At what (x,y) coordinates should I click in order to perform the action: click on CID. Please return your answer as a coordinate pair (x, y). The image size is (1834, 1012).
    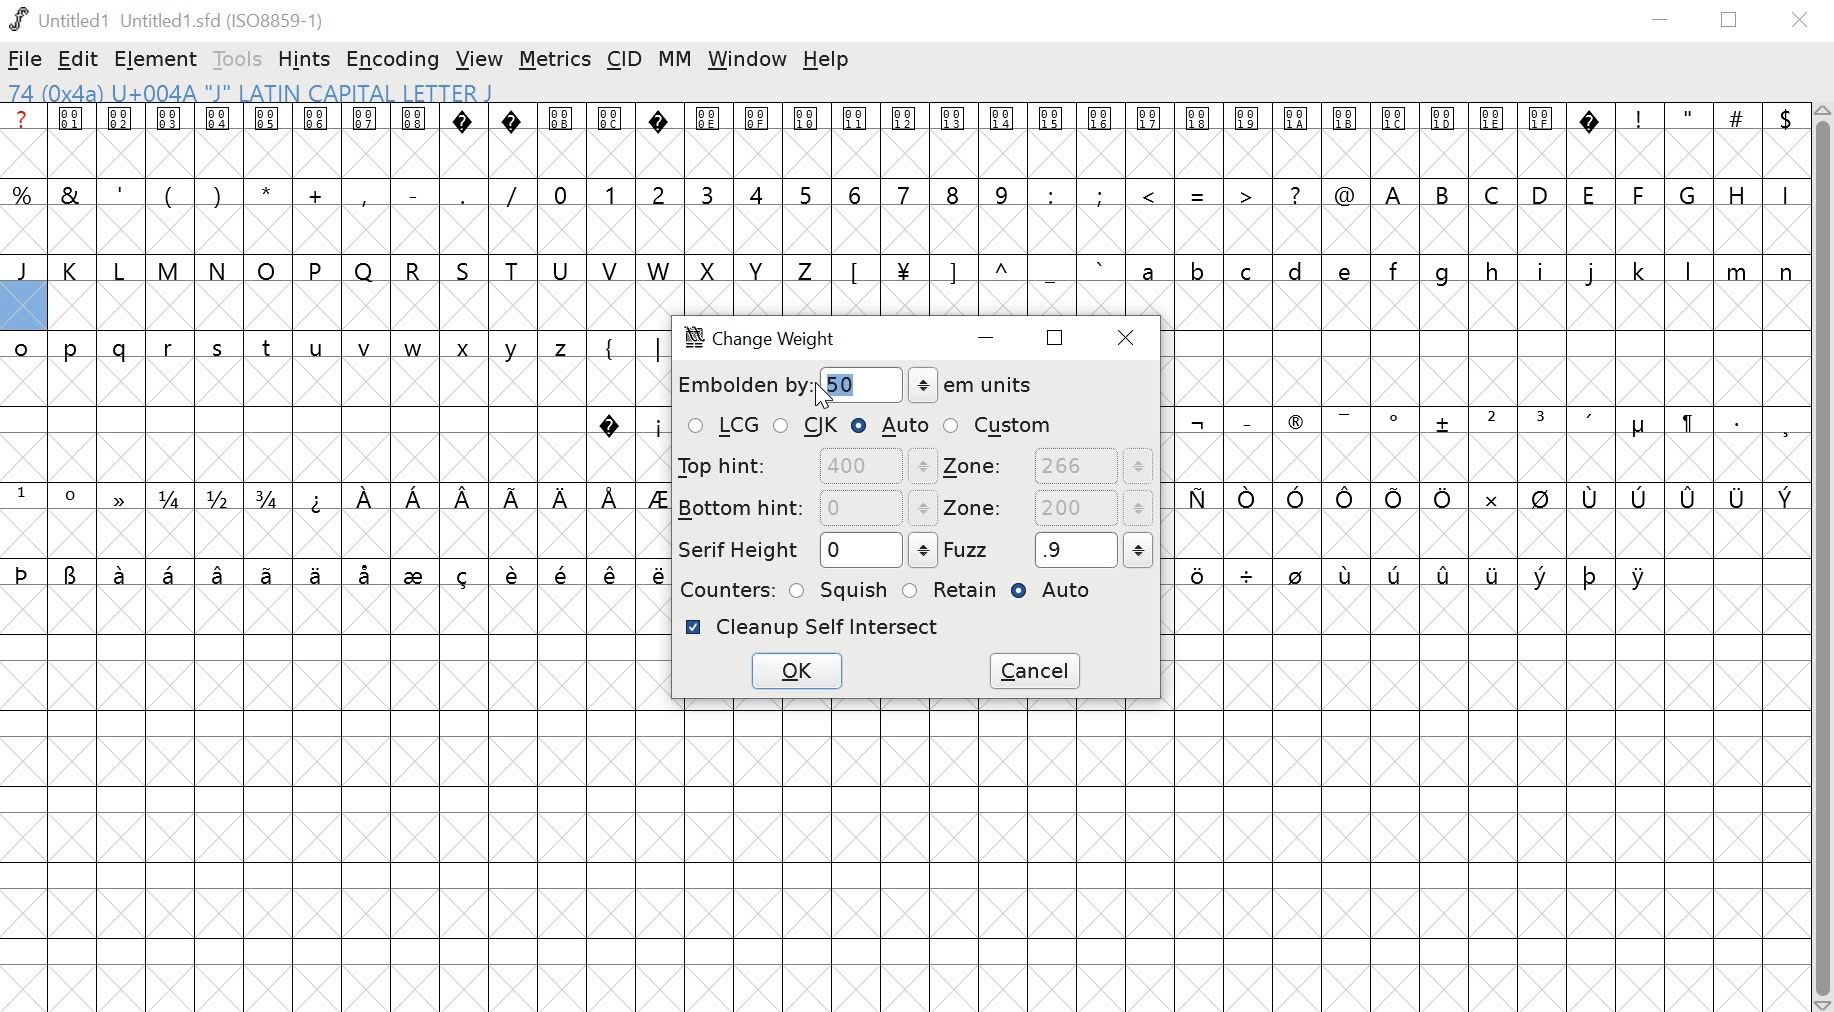
    Looking at the image, I should click on (625, 58).